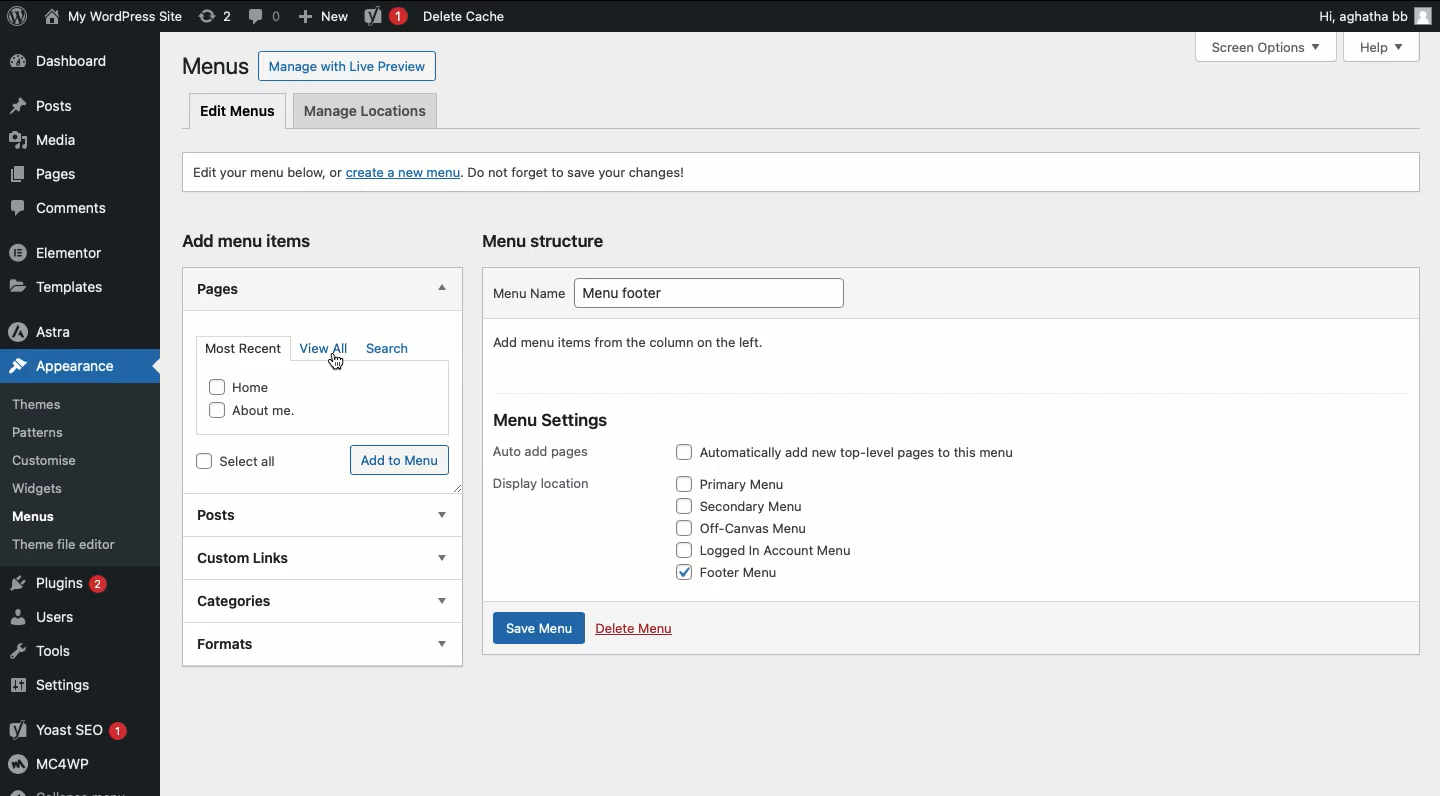 The height and width of the screenshot is (796, 1440). Describe the element at coordinates (327, 18) in the screenshot. I see `New` at that location.